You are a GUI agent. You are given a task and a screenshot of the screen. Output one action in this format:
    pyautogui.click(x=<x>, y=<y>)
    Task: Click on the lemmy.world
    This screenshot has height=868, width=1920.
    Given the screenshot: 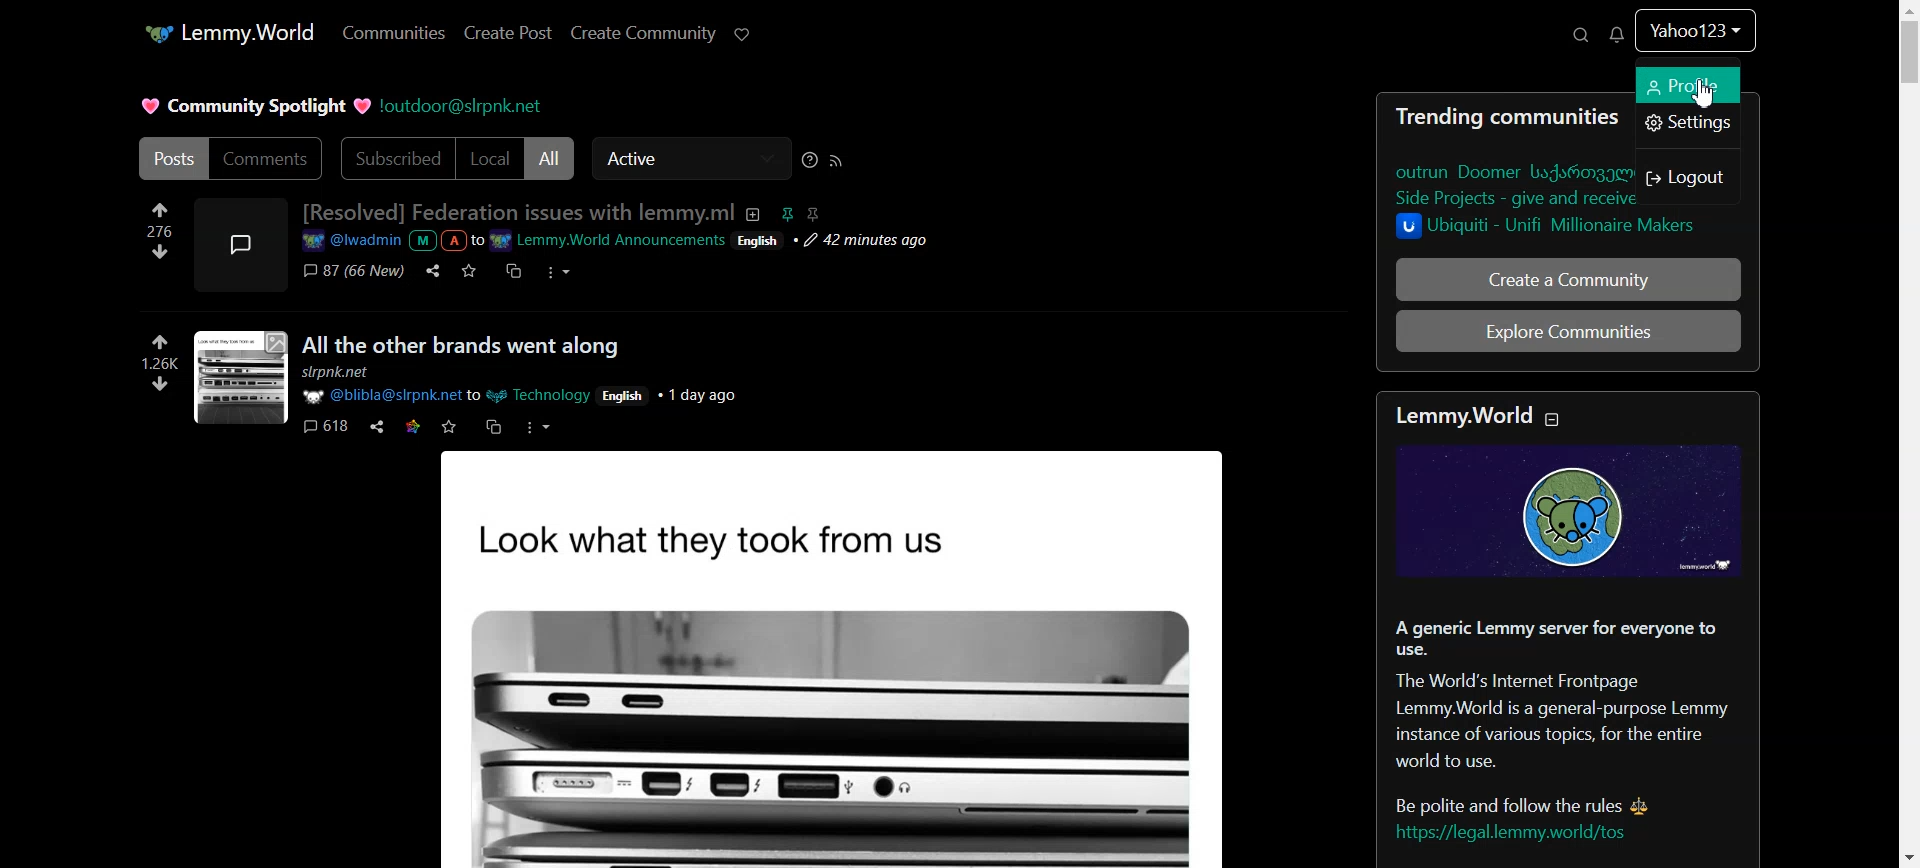 What is the action you would take?
    pyautogui.click(x=228, y=33)
    